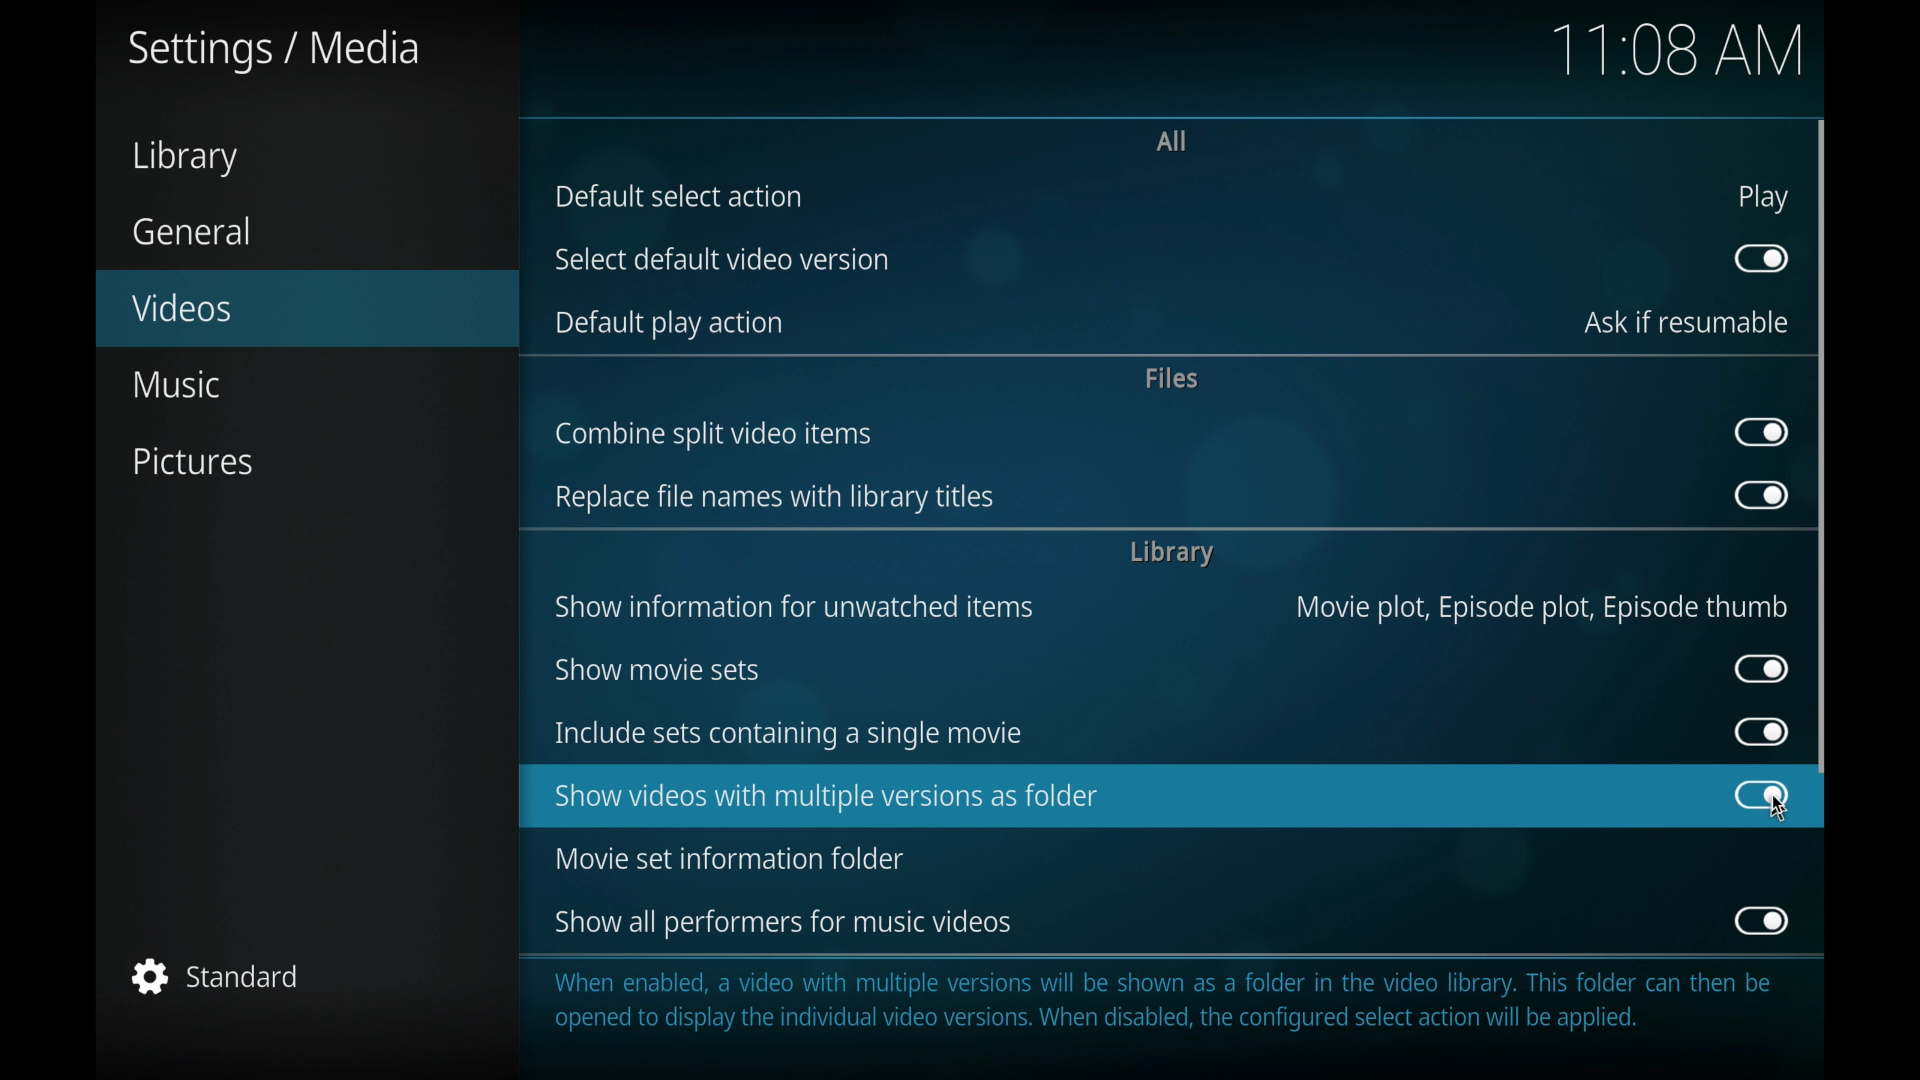 This screenshot has width=1920, height=1080. What do you see at coordinates (728, 858) in the screenshot?
I see `movie set information folder` at bounding box center [728, 858].